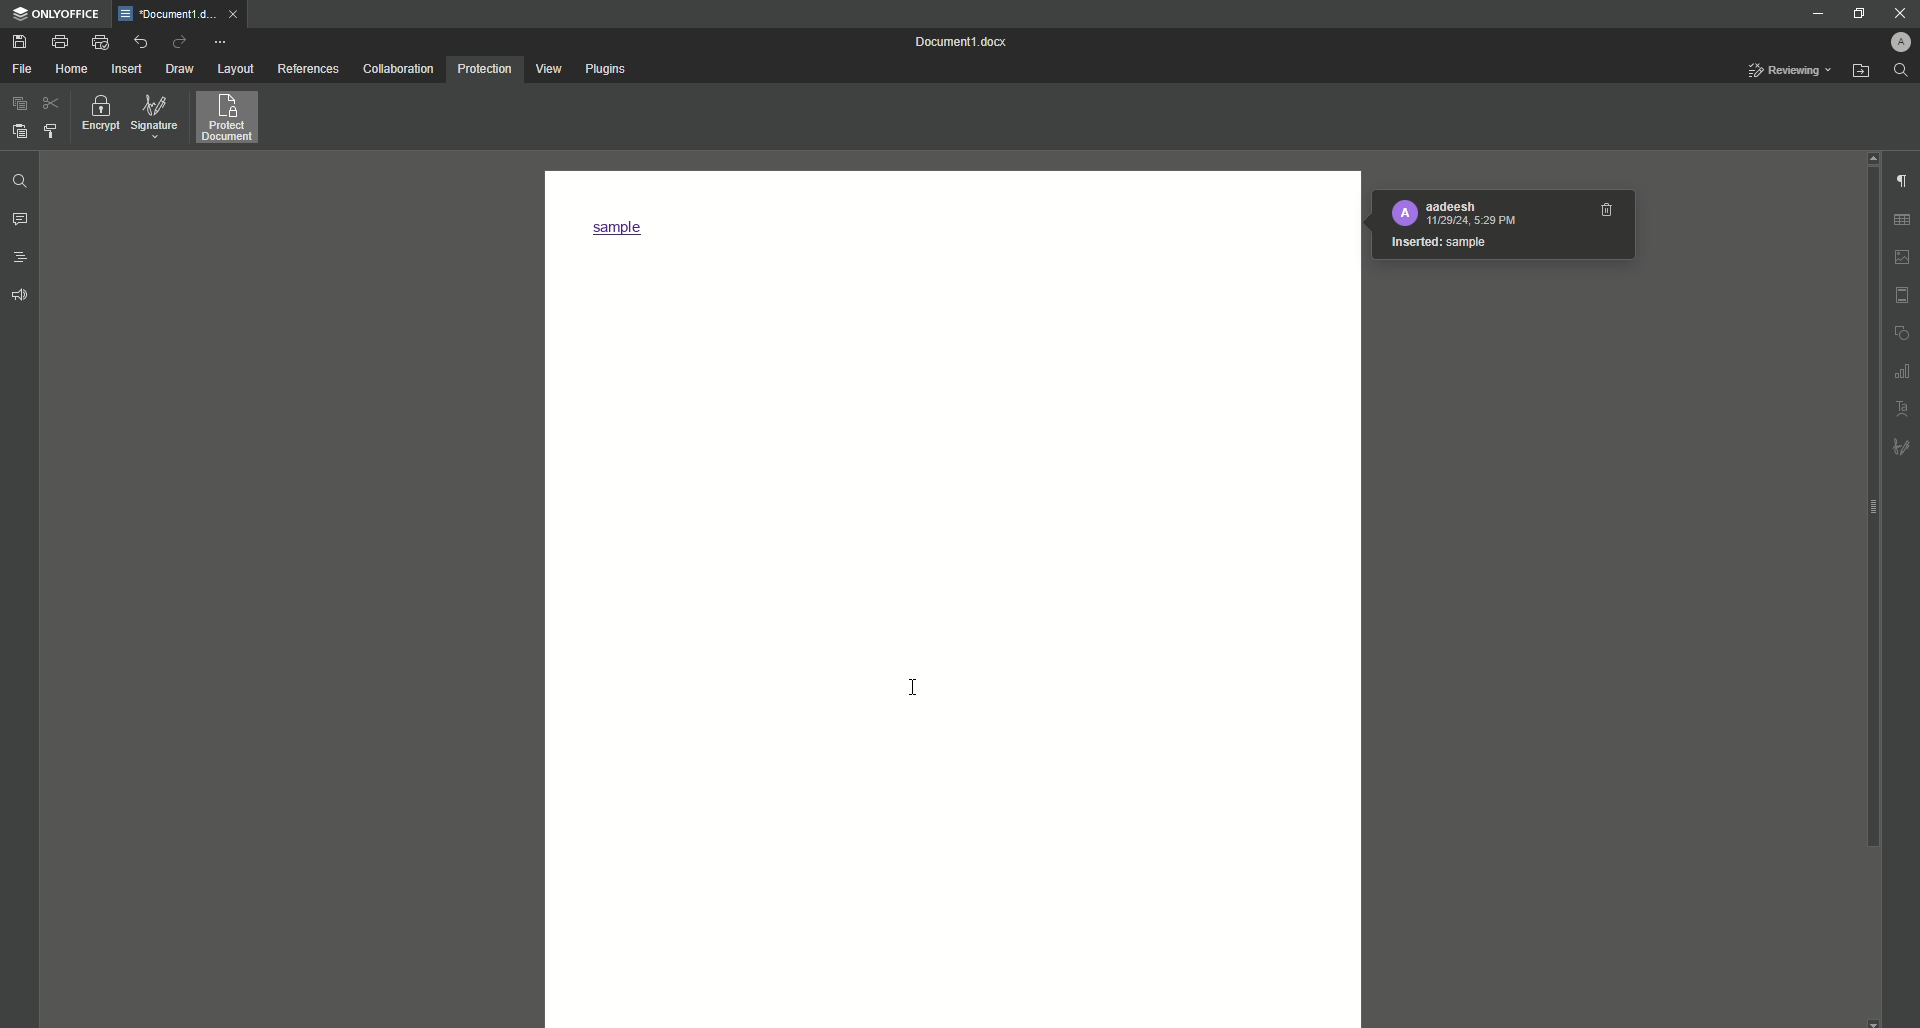 Image resolution: width=1920 pixels, height=1028 pixels. What do you see at coordinates (1813, 14) in the screenshot?
I see `Minimize` at bounding box center [1813, 14].